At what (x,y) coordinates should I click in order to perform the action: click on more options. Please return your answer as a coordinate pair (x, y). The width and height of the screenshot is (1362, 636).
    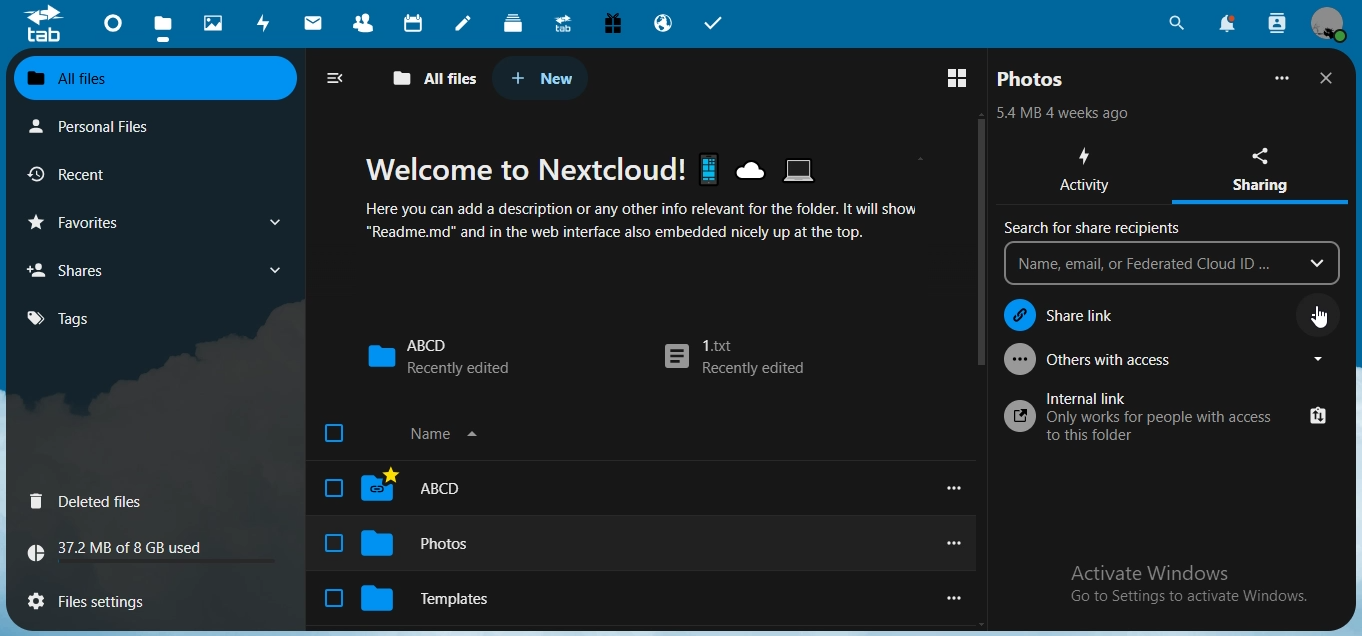
    Looking at the image, I should click on (1283, 78).